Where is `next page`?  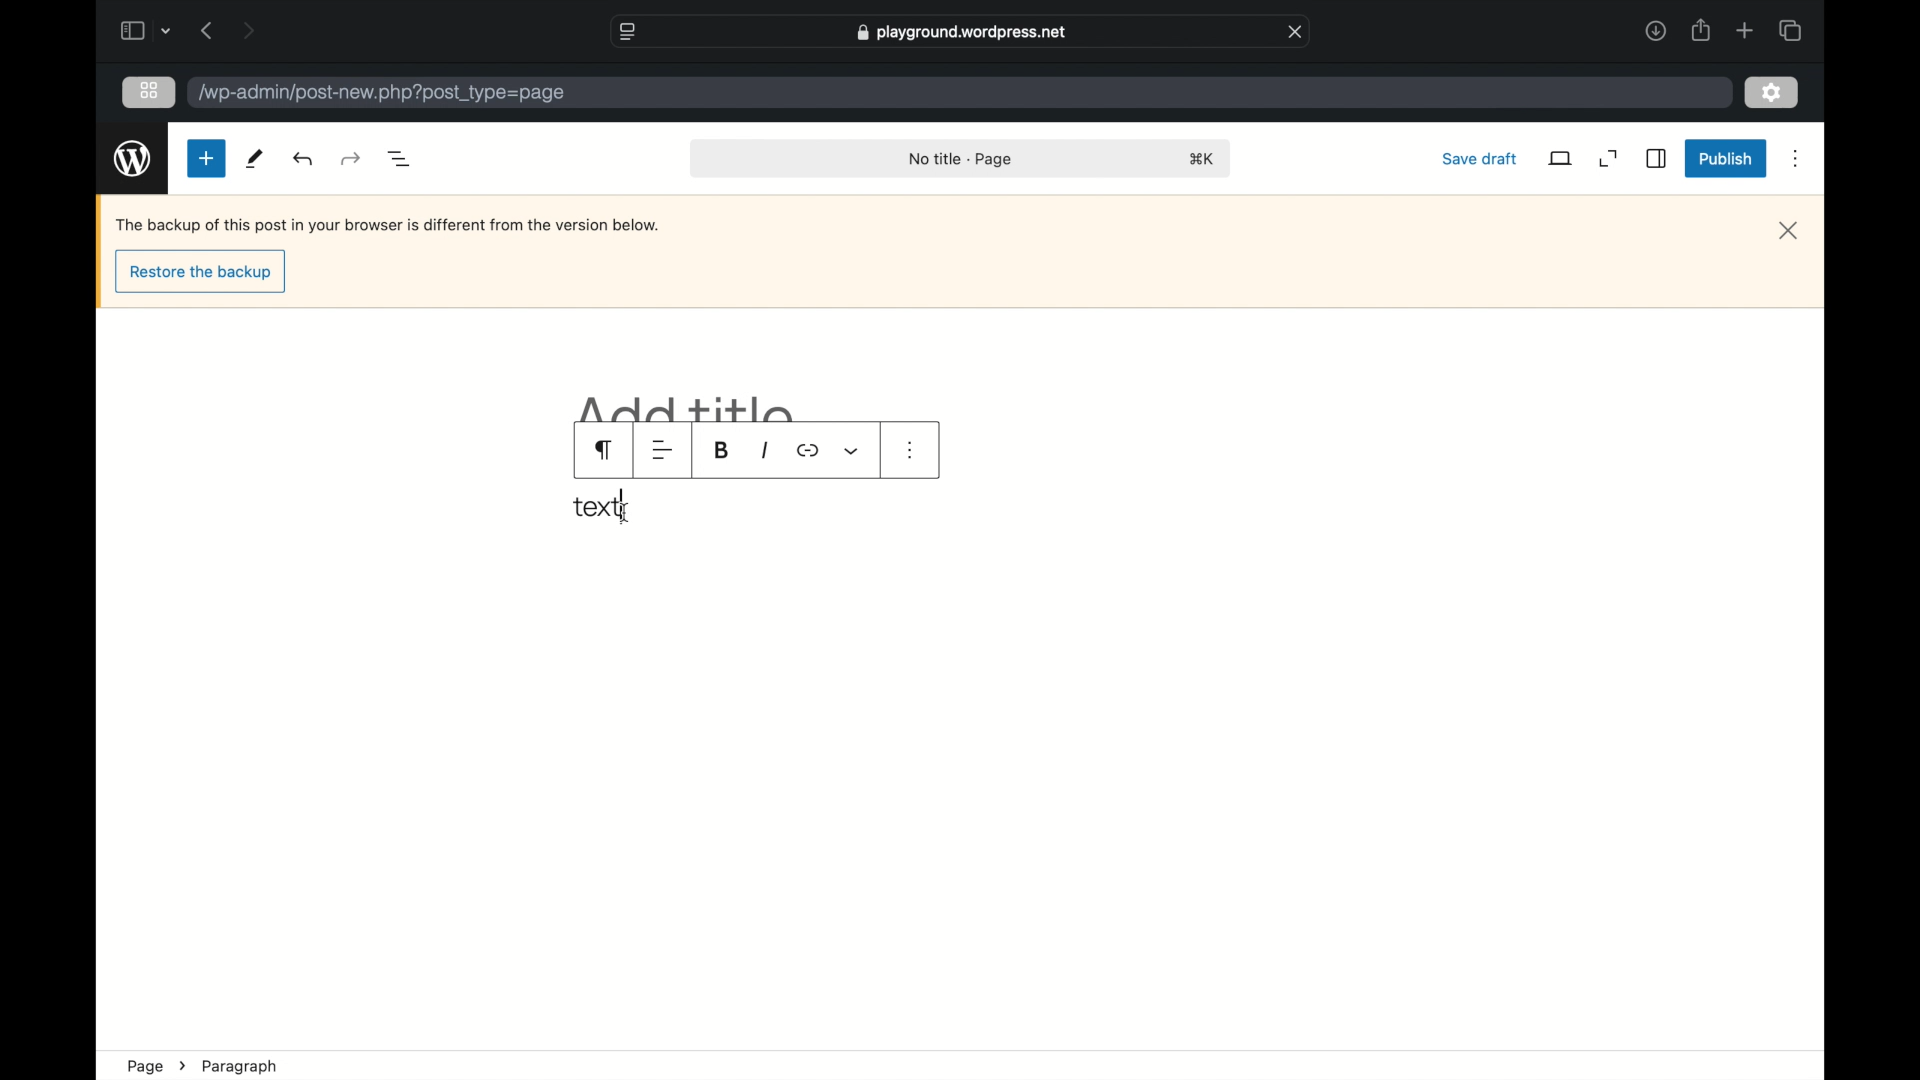 next page is located at coordinates (248, 30).